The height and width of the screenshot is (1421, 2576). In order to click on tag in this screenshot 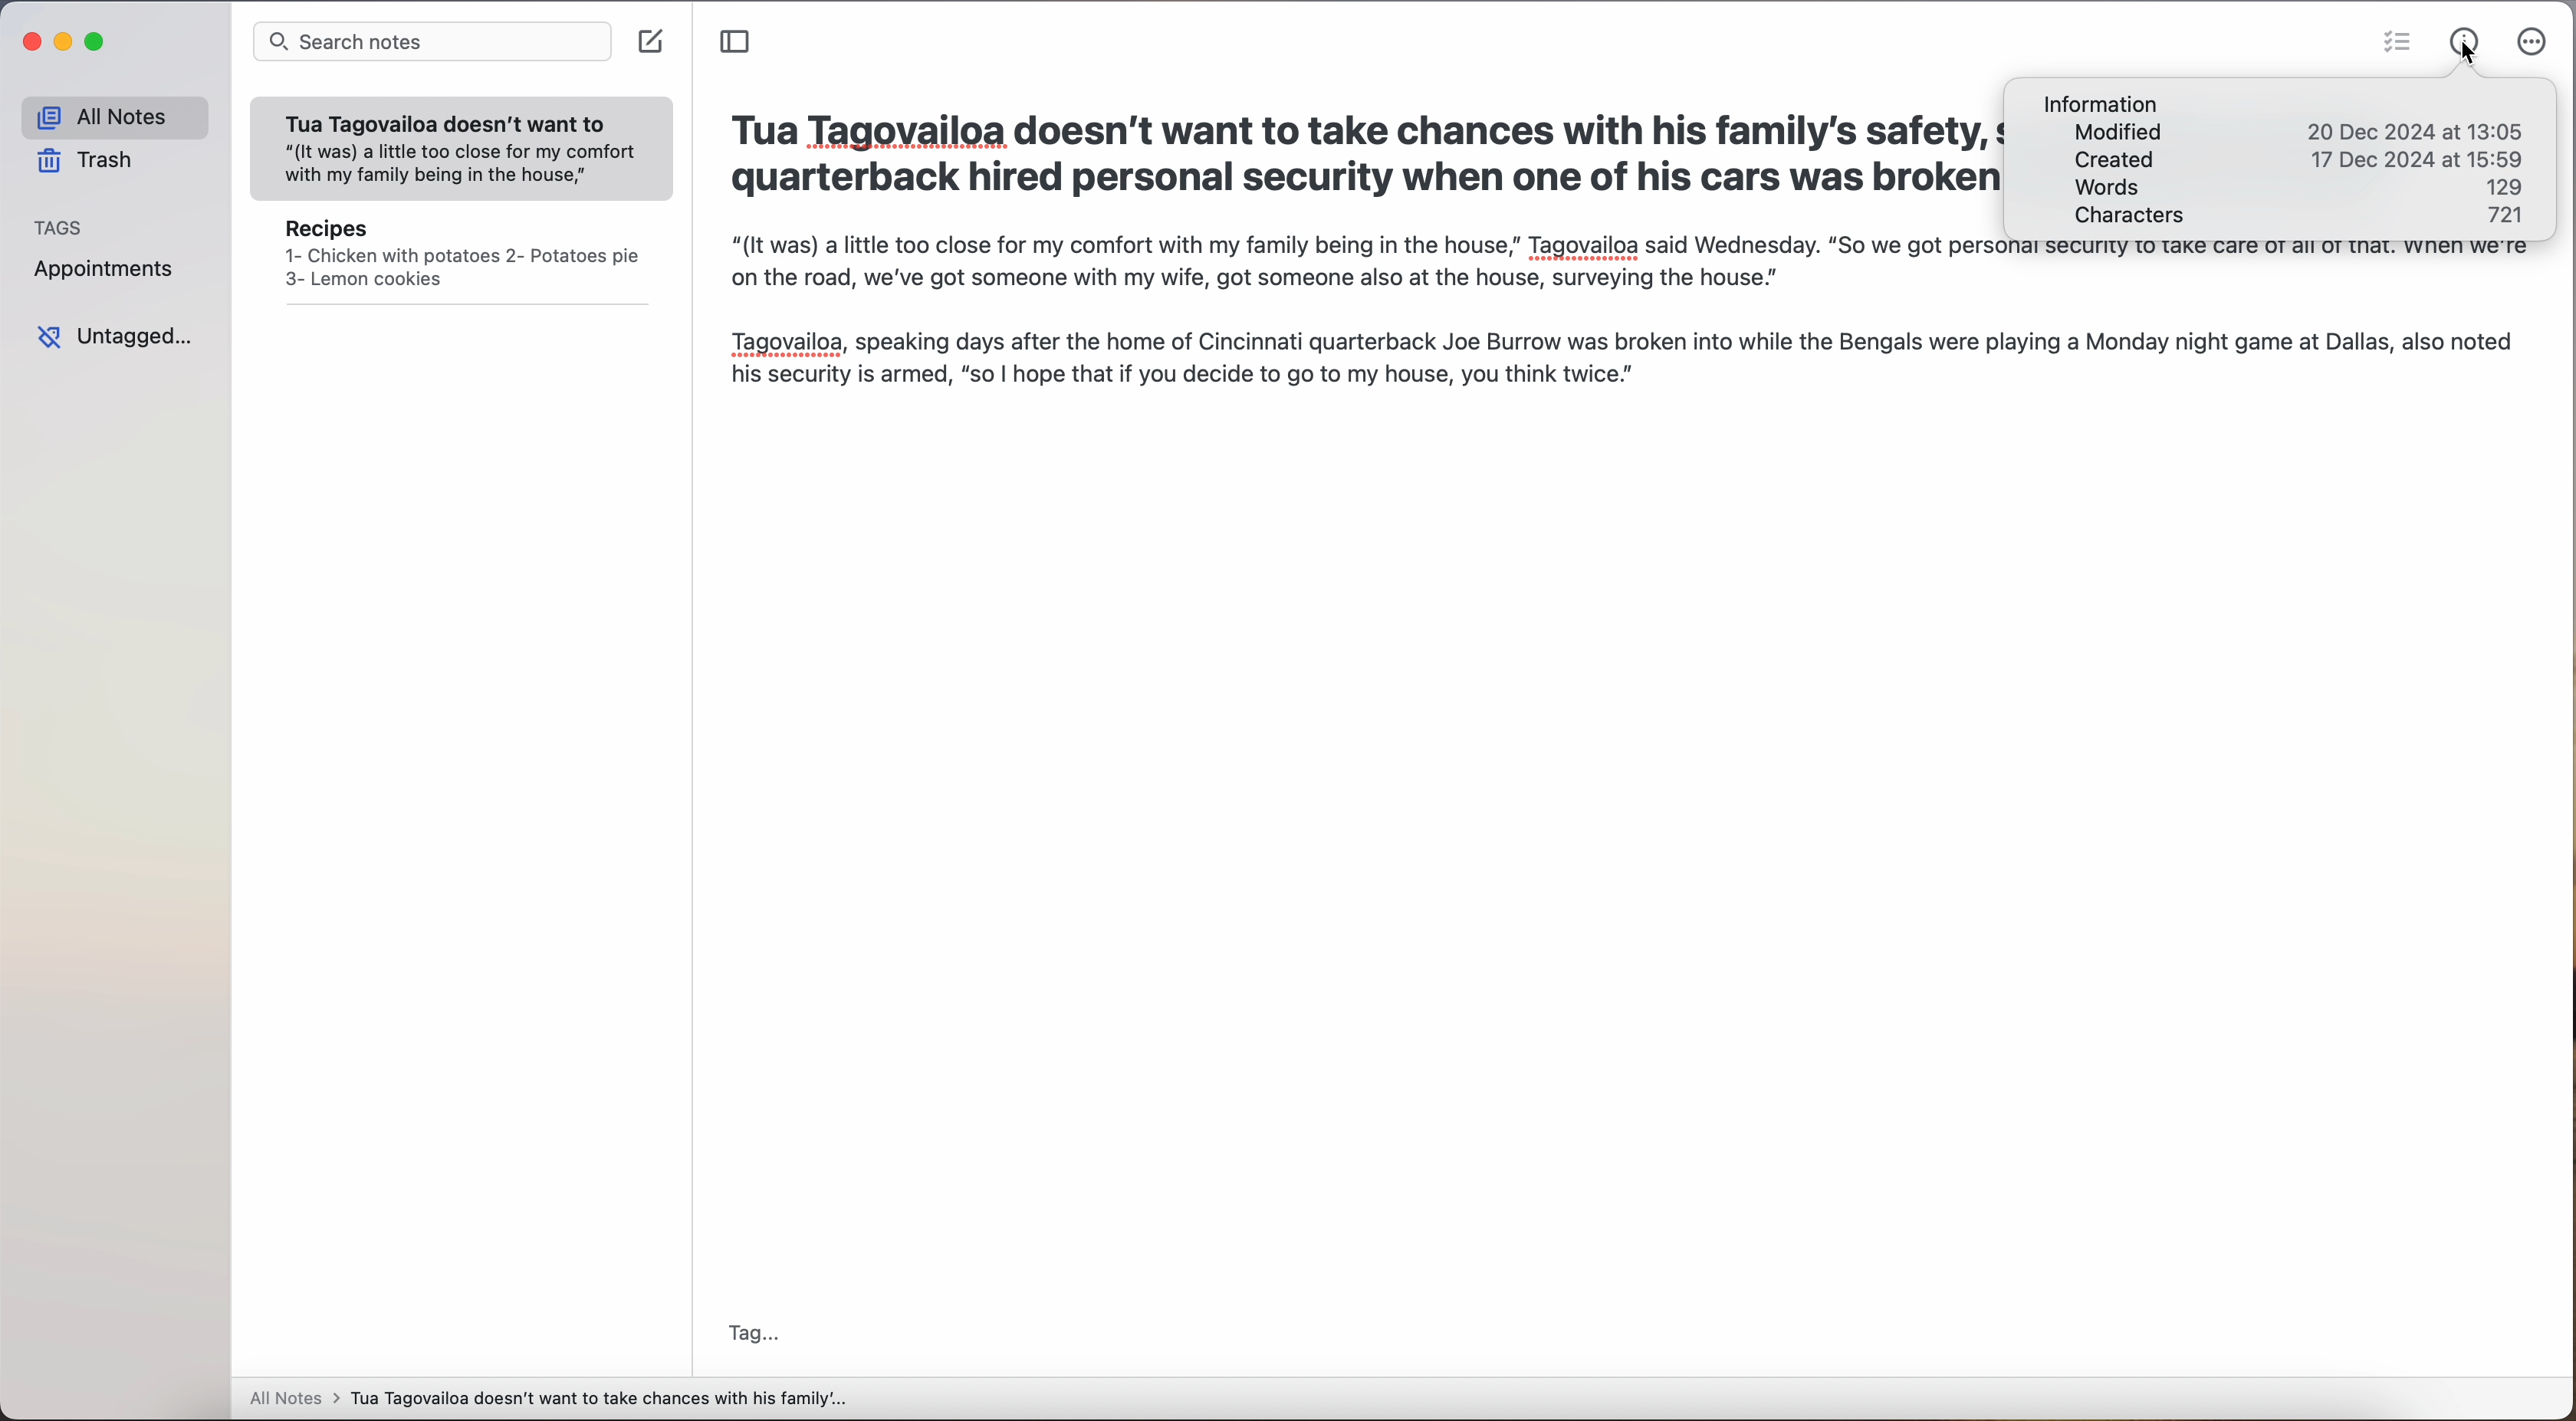, I will do `click(759, 1330)`.